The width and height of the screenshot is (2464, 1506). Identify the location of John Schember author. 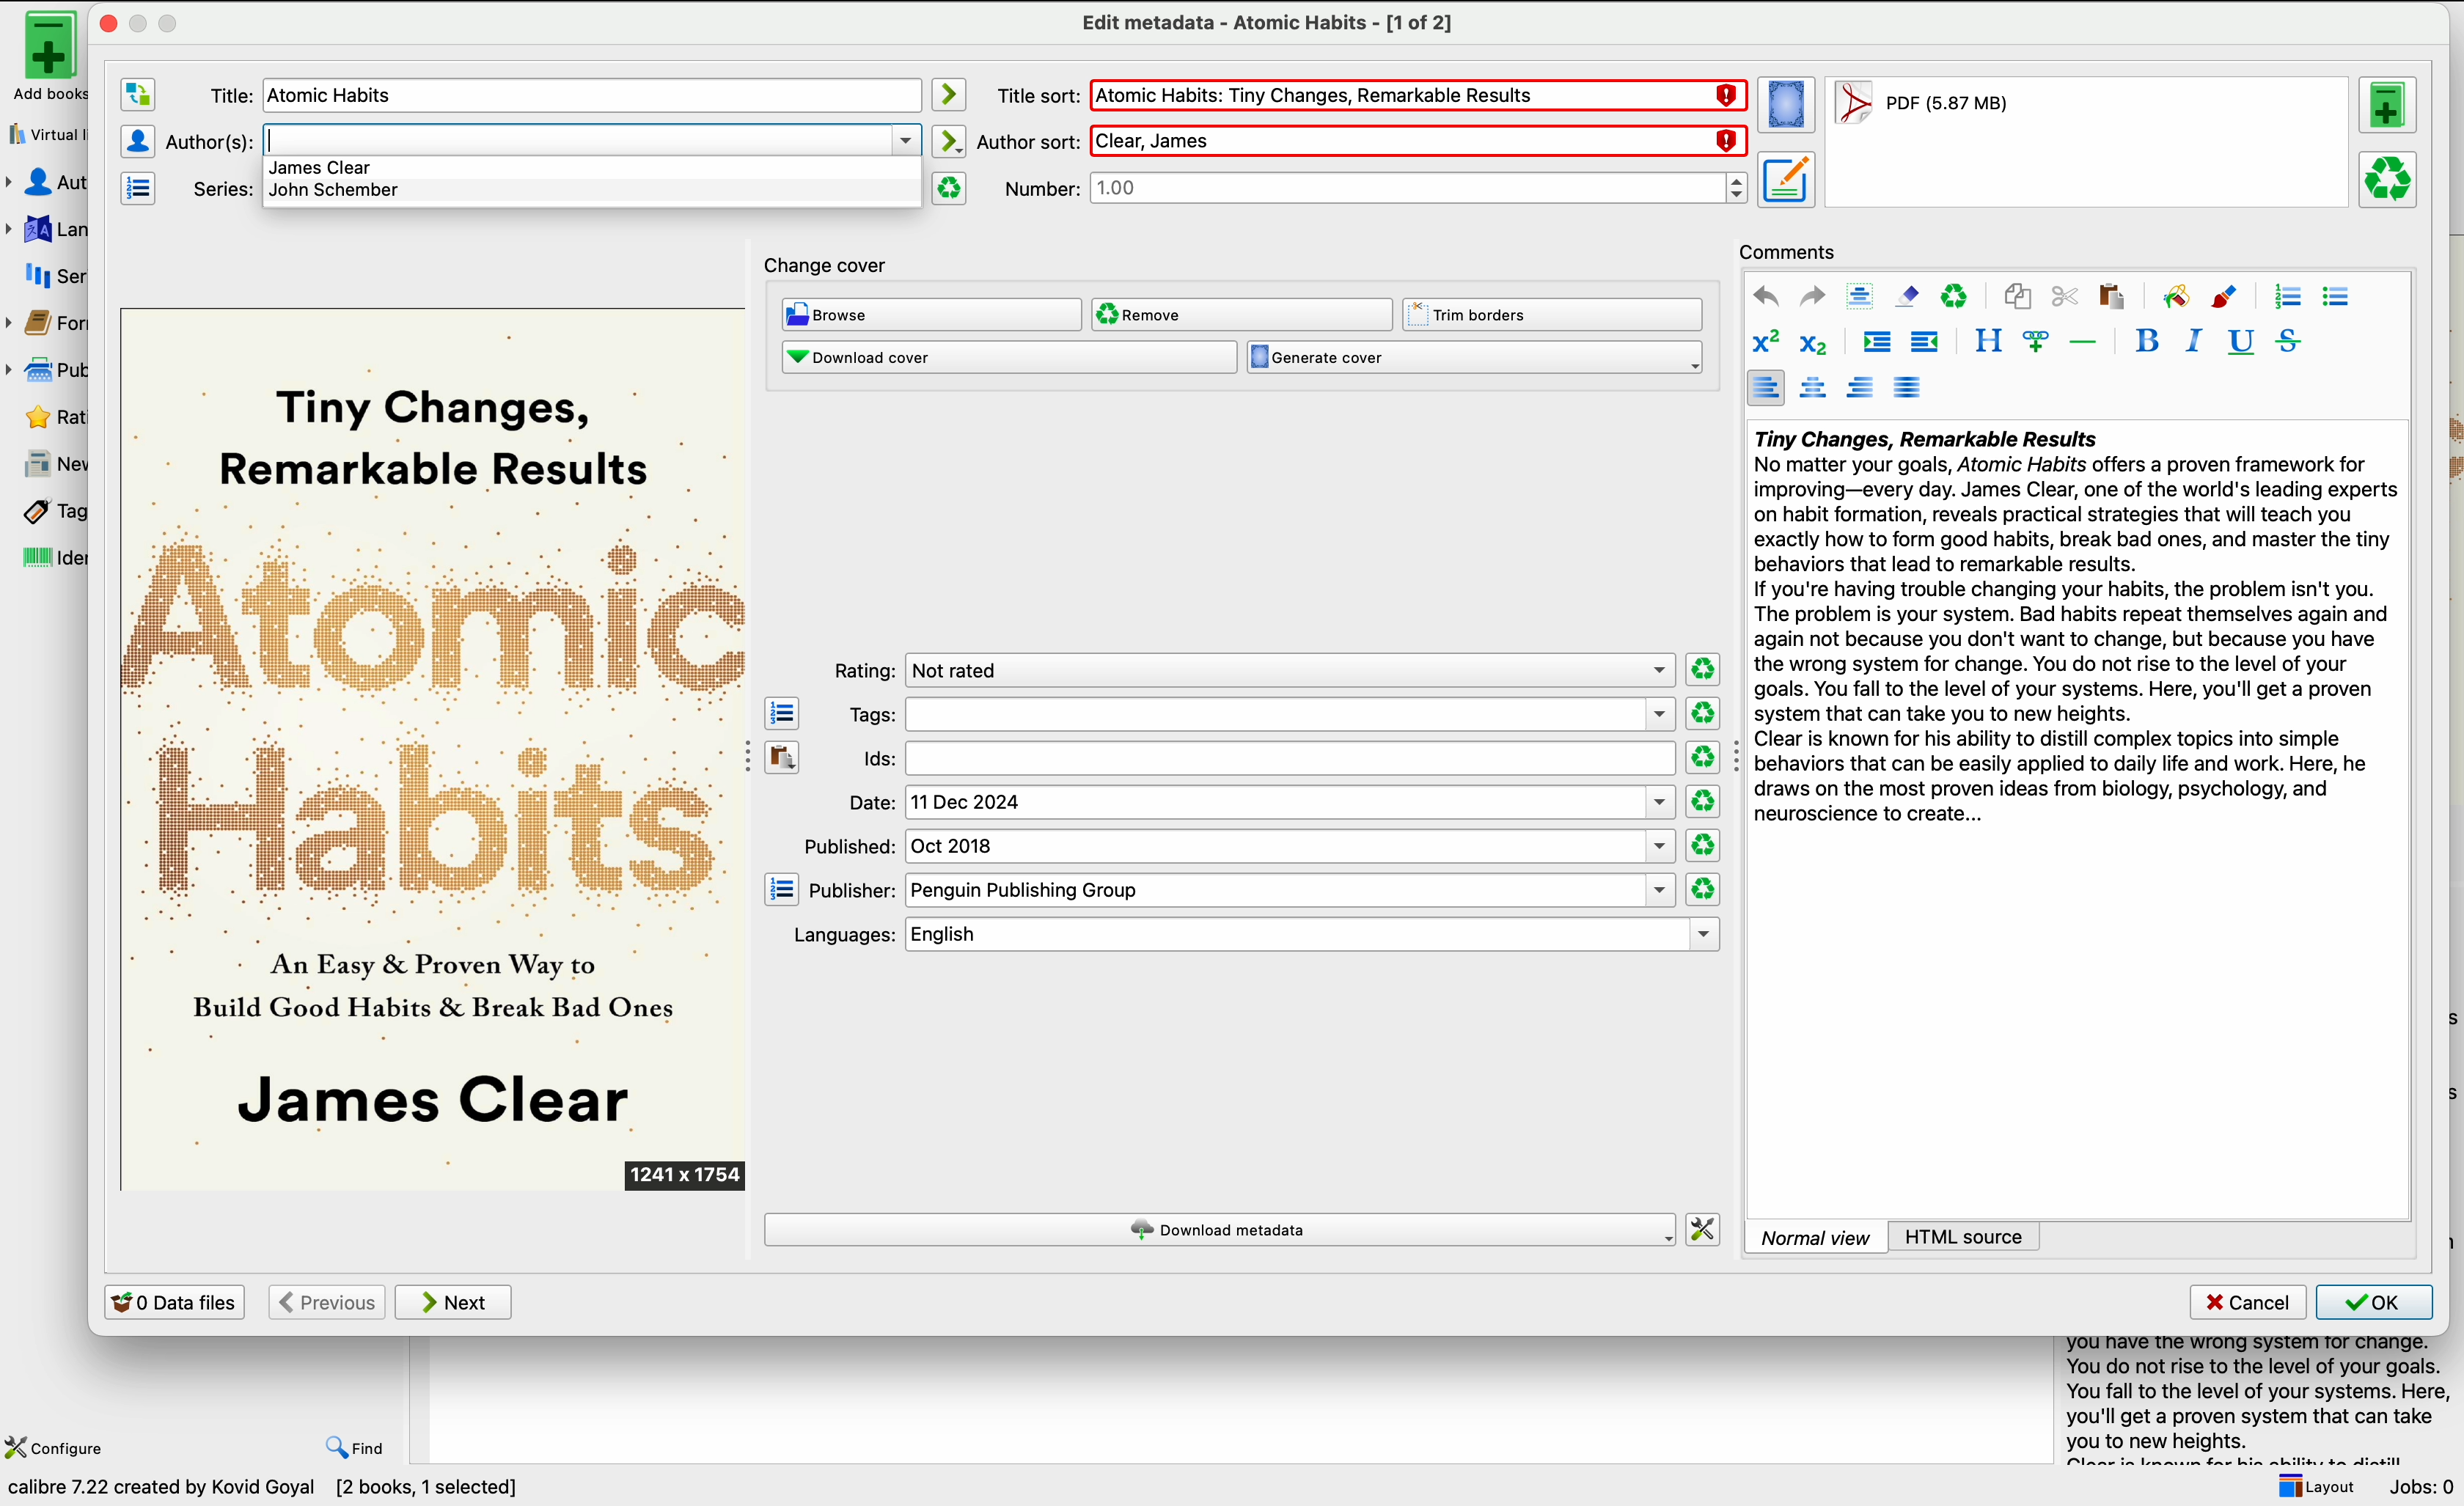
(339, 194).